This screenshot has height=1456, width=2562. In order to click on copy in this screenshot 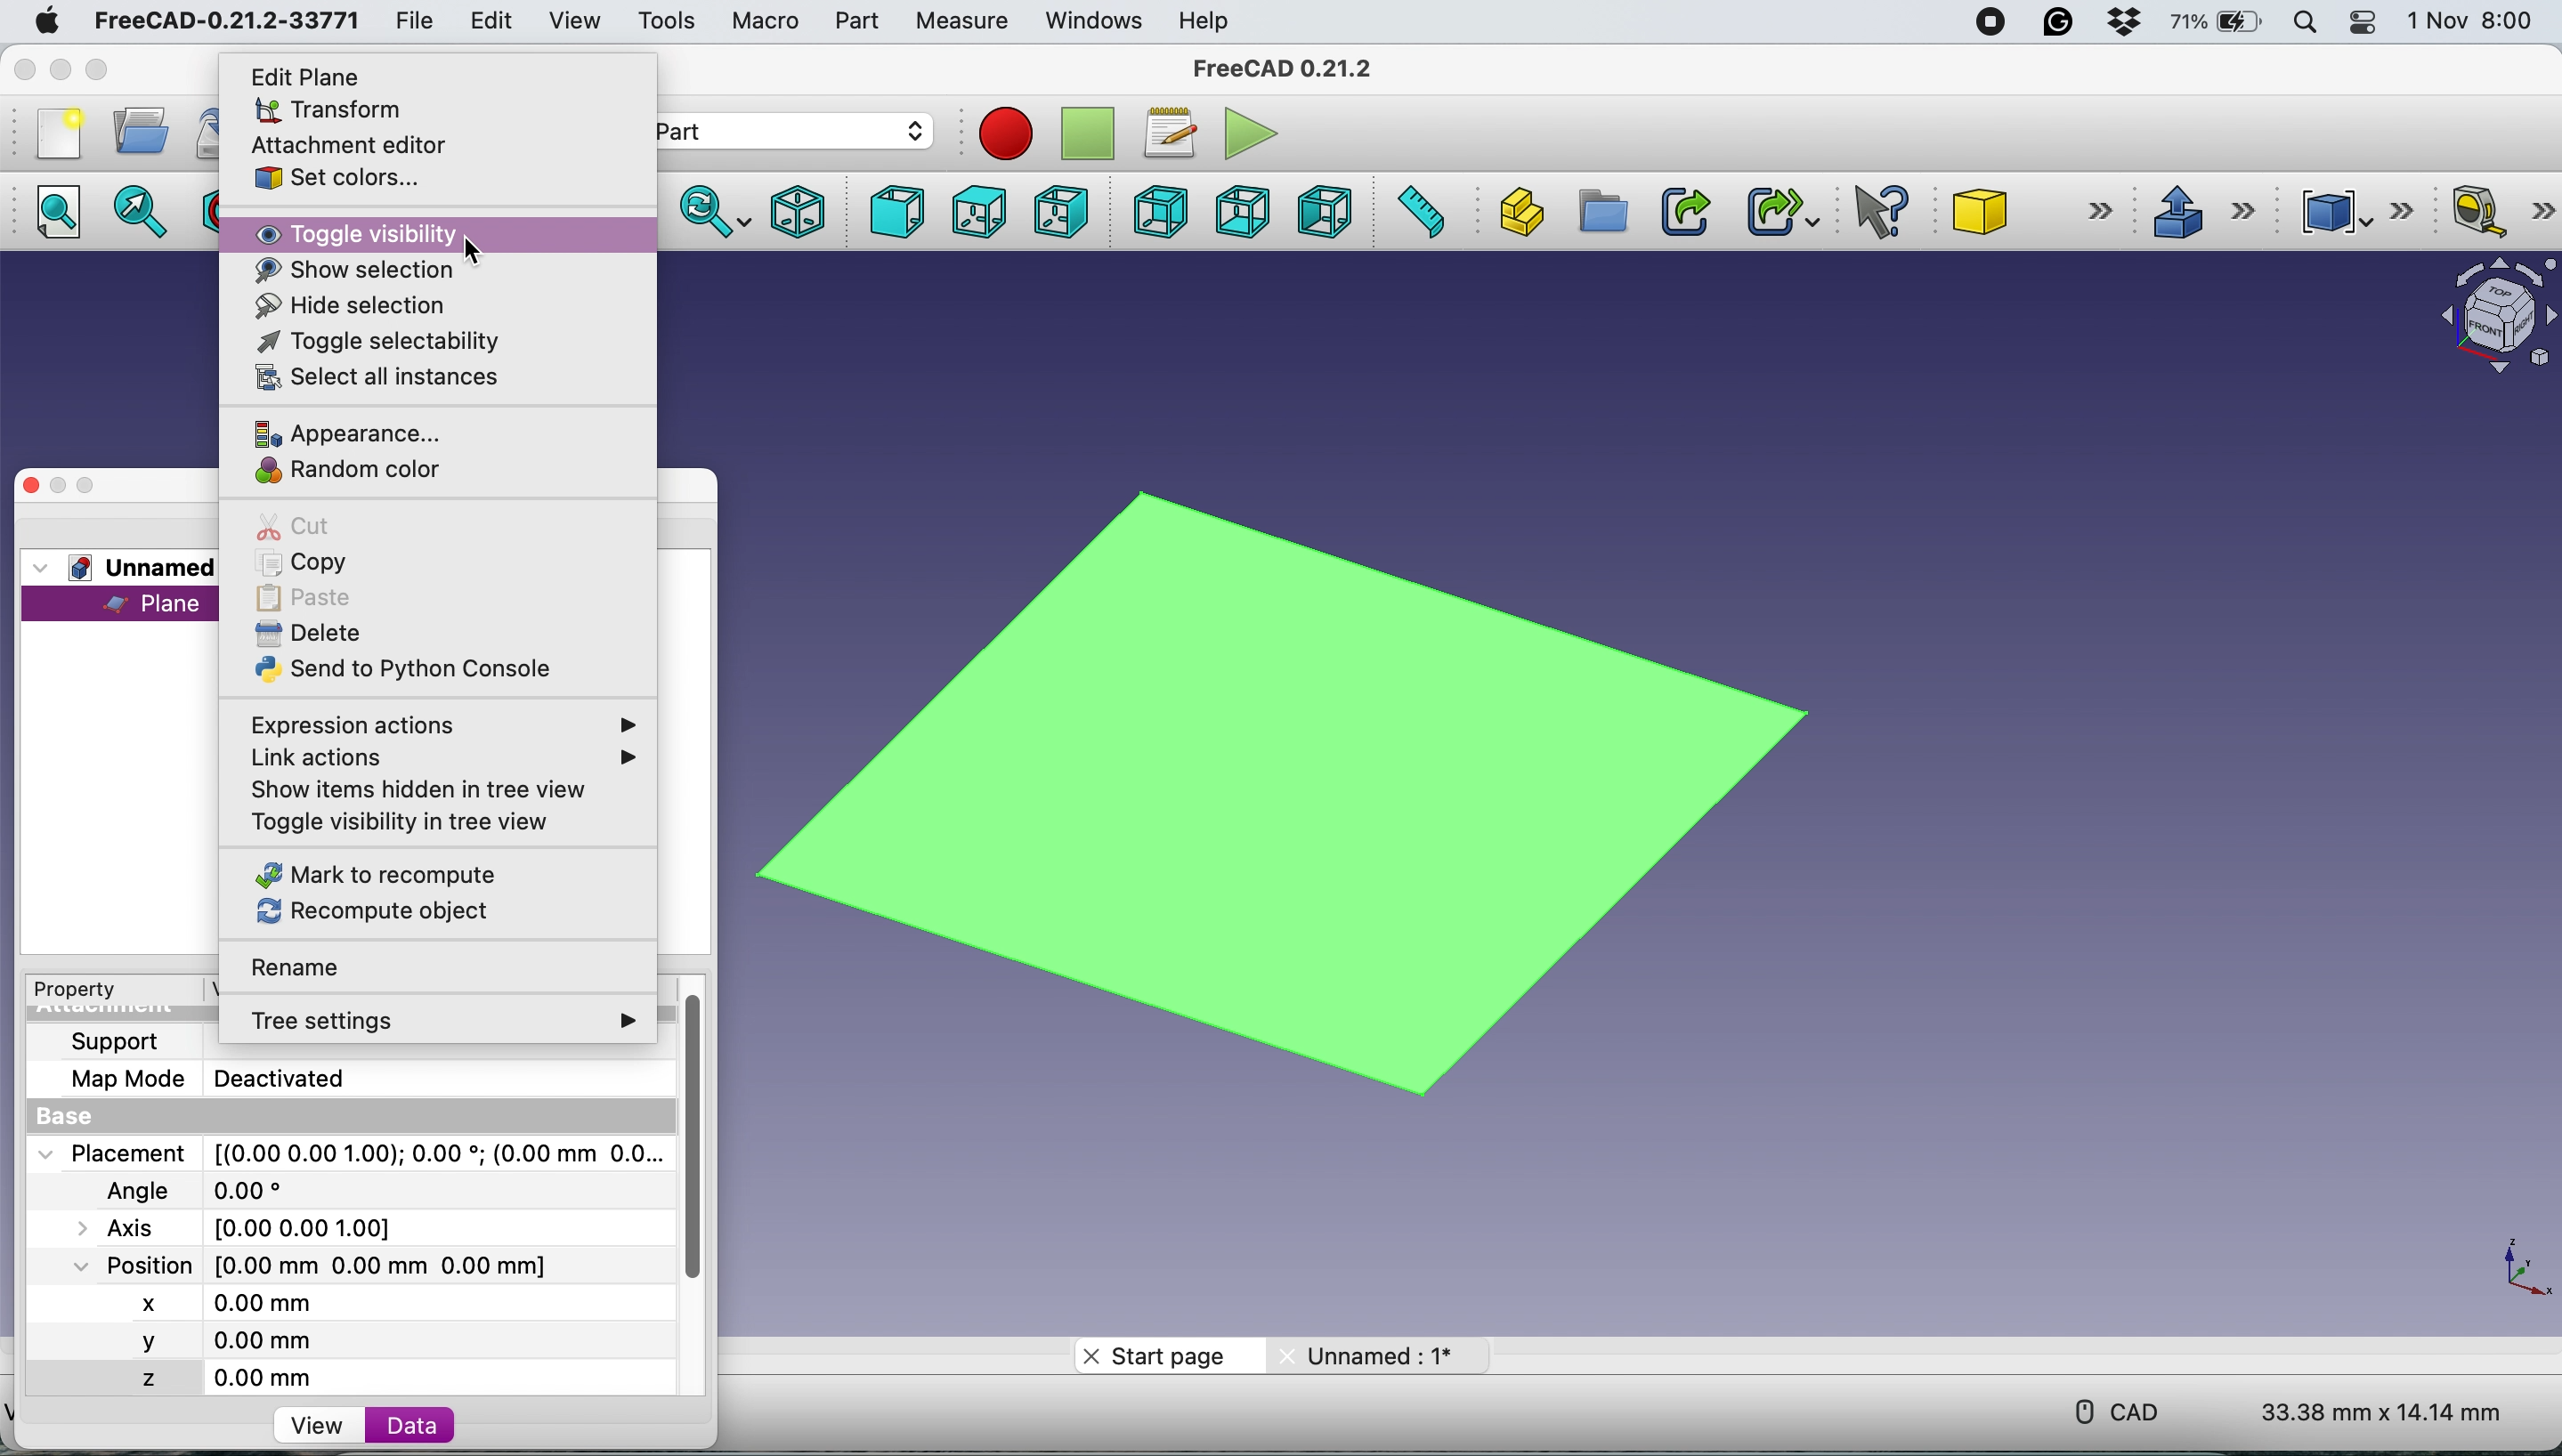, I will do `click(305, 567)`.